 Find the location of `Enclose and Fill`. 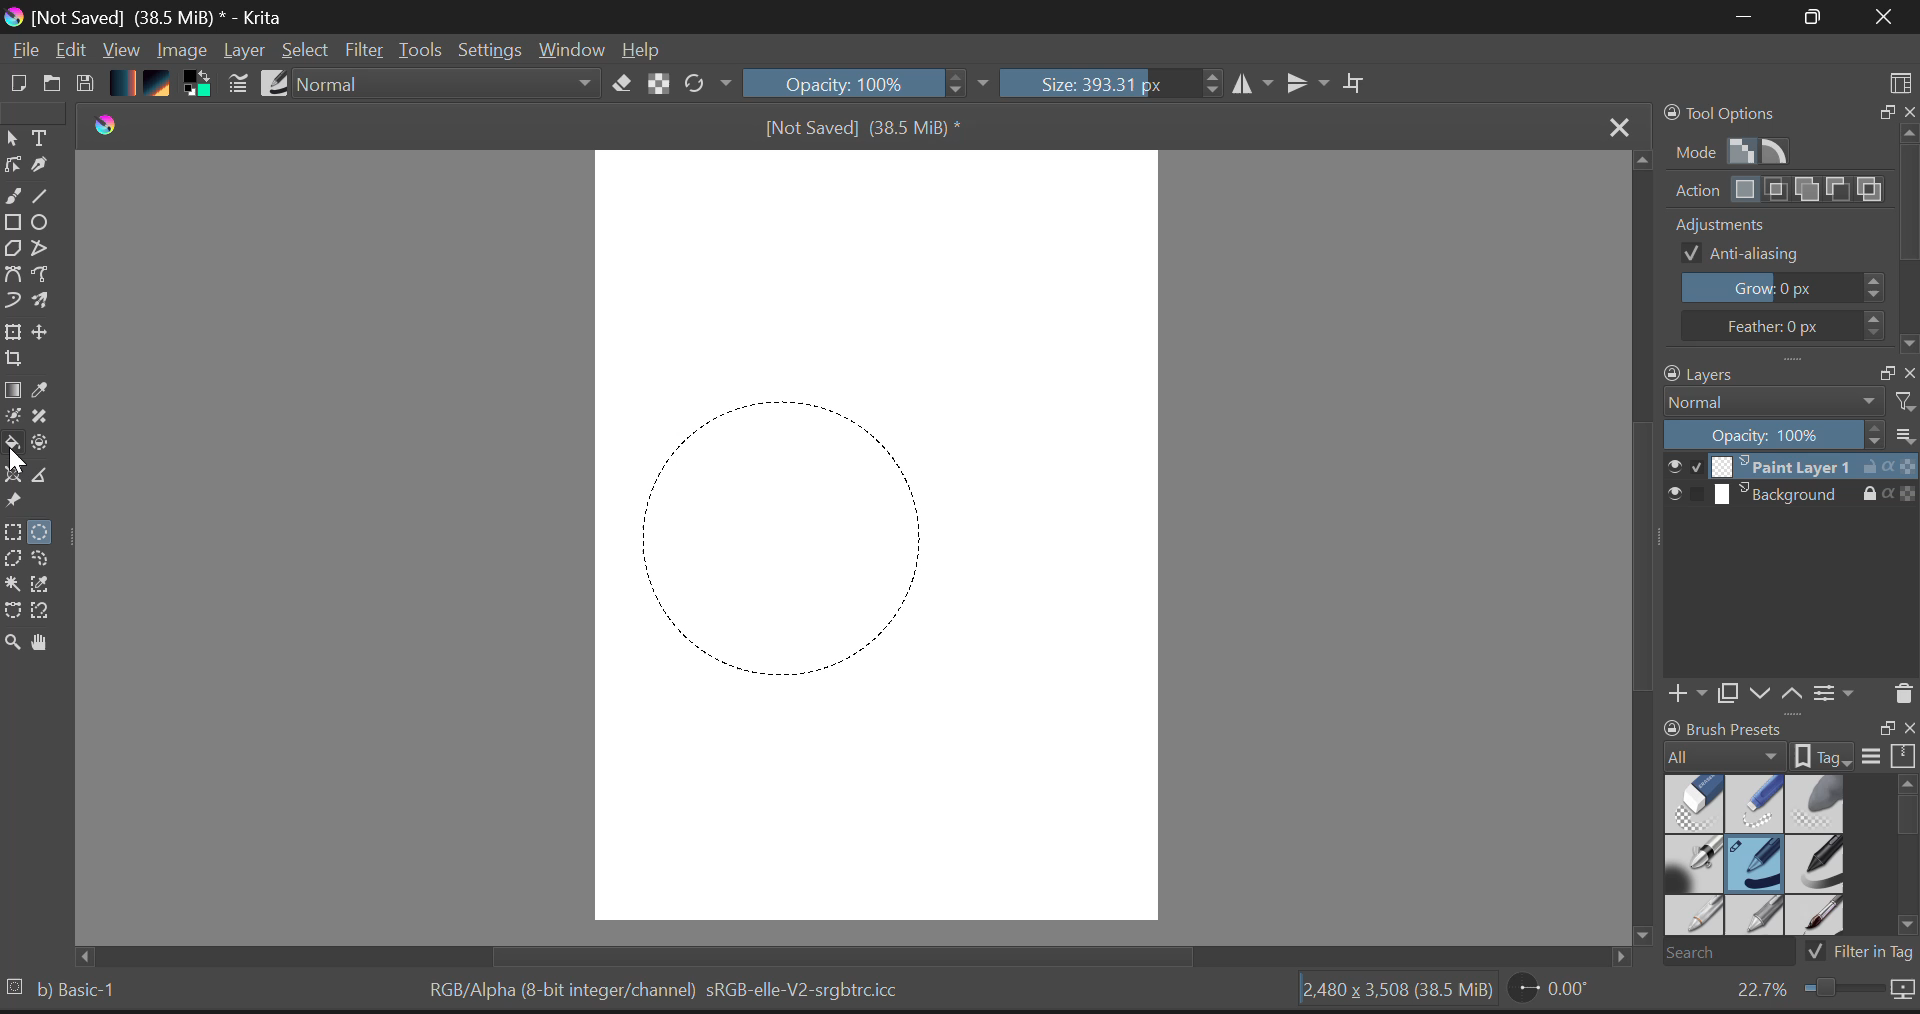

Enclose and Fill is located at coordinates (47, 443).